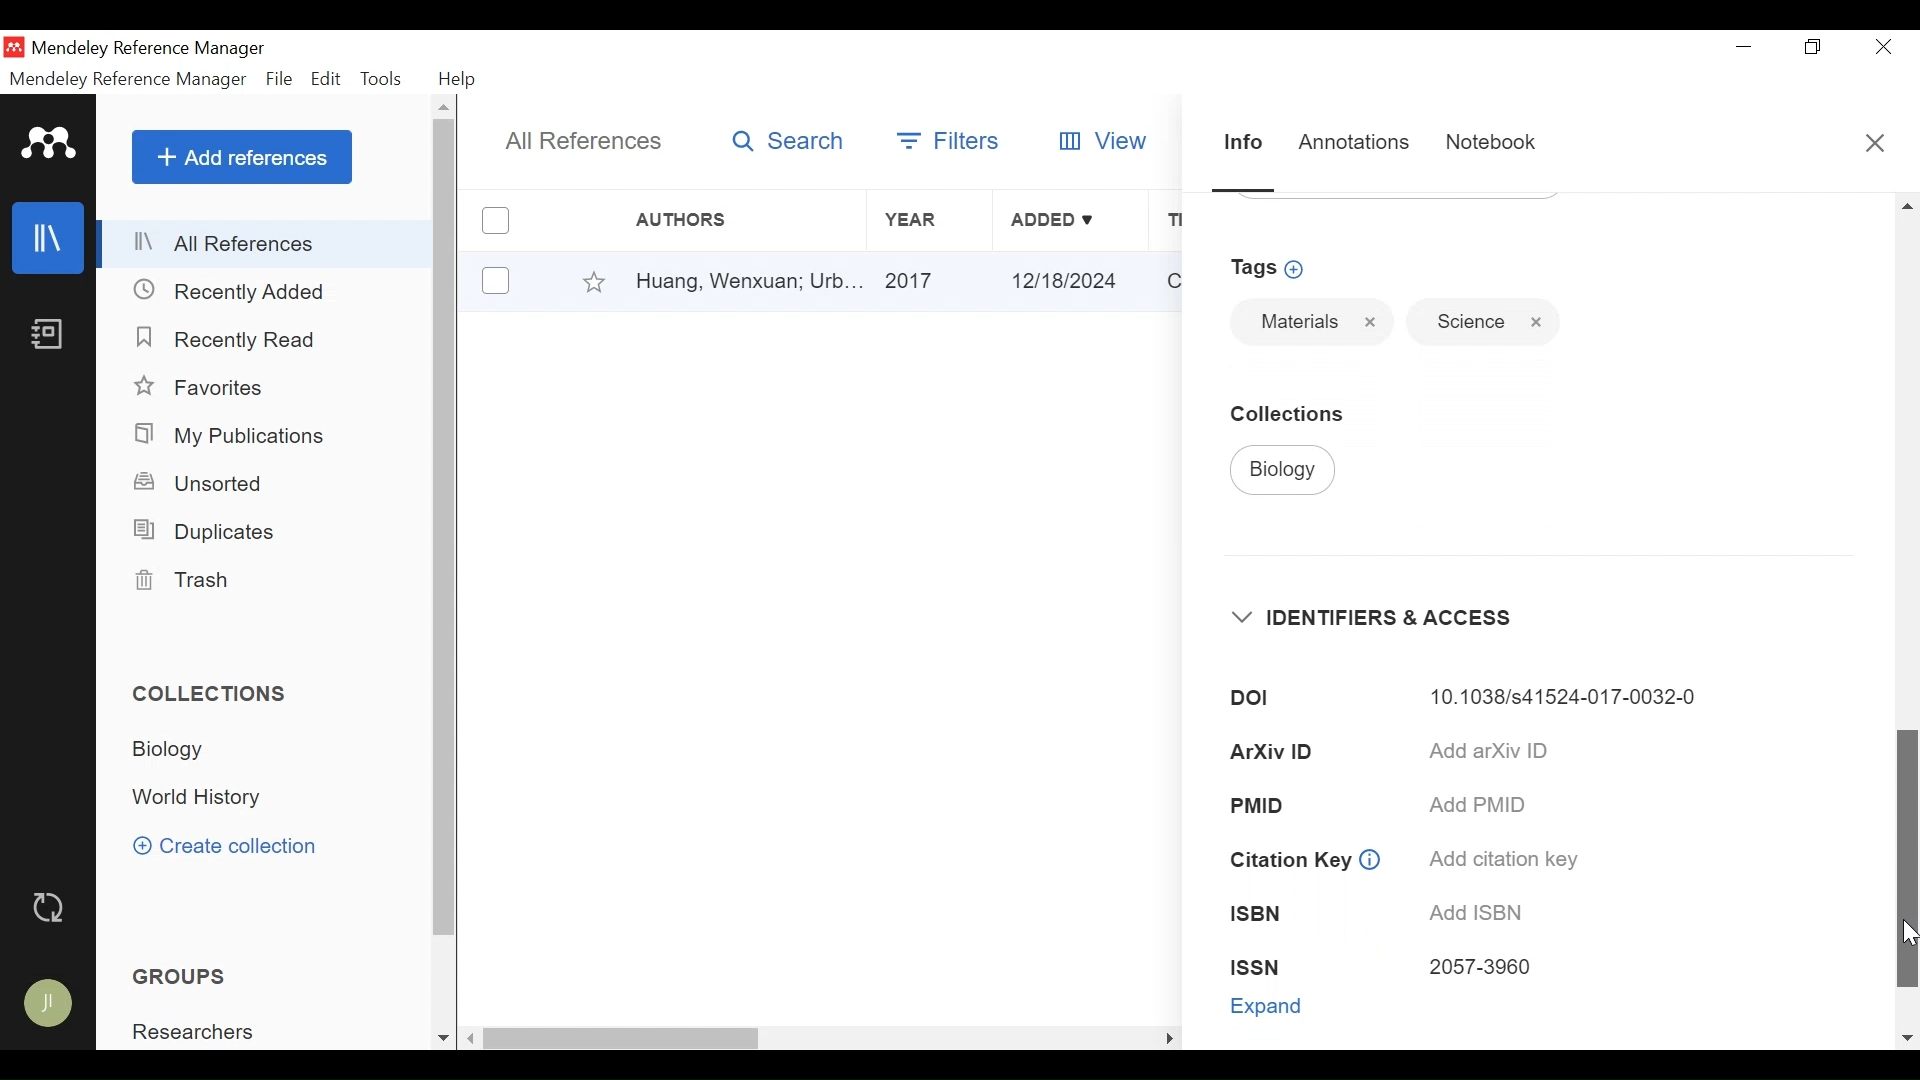 The image size is (1920, 1080). What do you see at coordinates (190, 751) in the screenshot?
I see `Collection` at bounding box center [190, 751].